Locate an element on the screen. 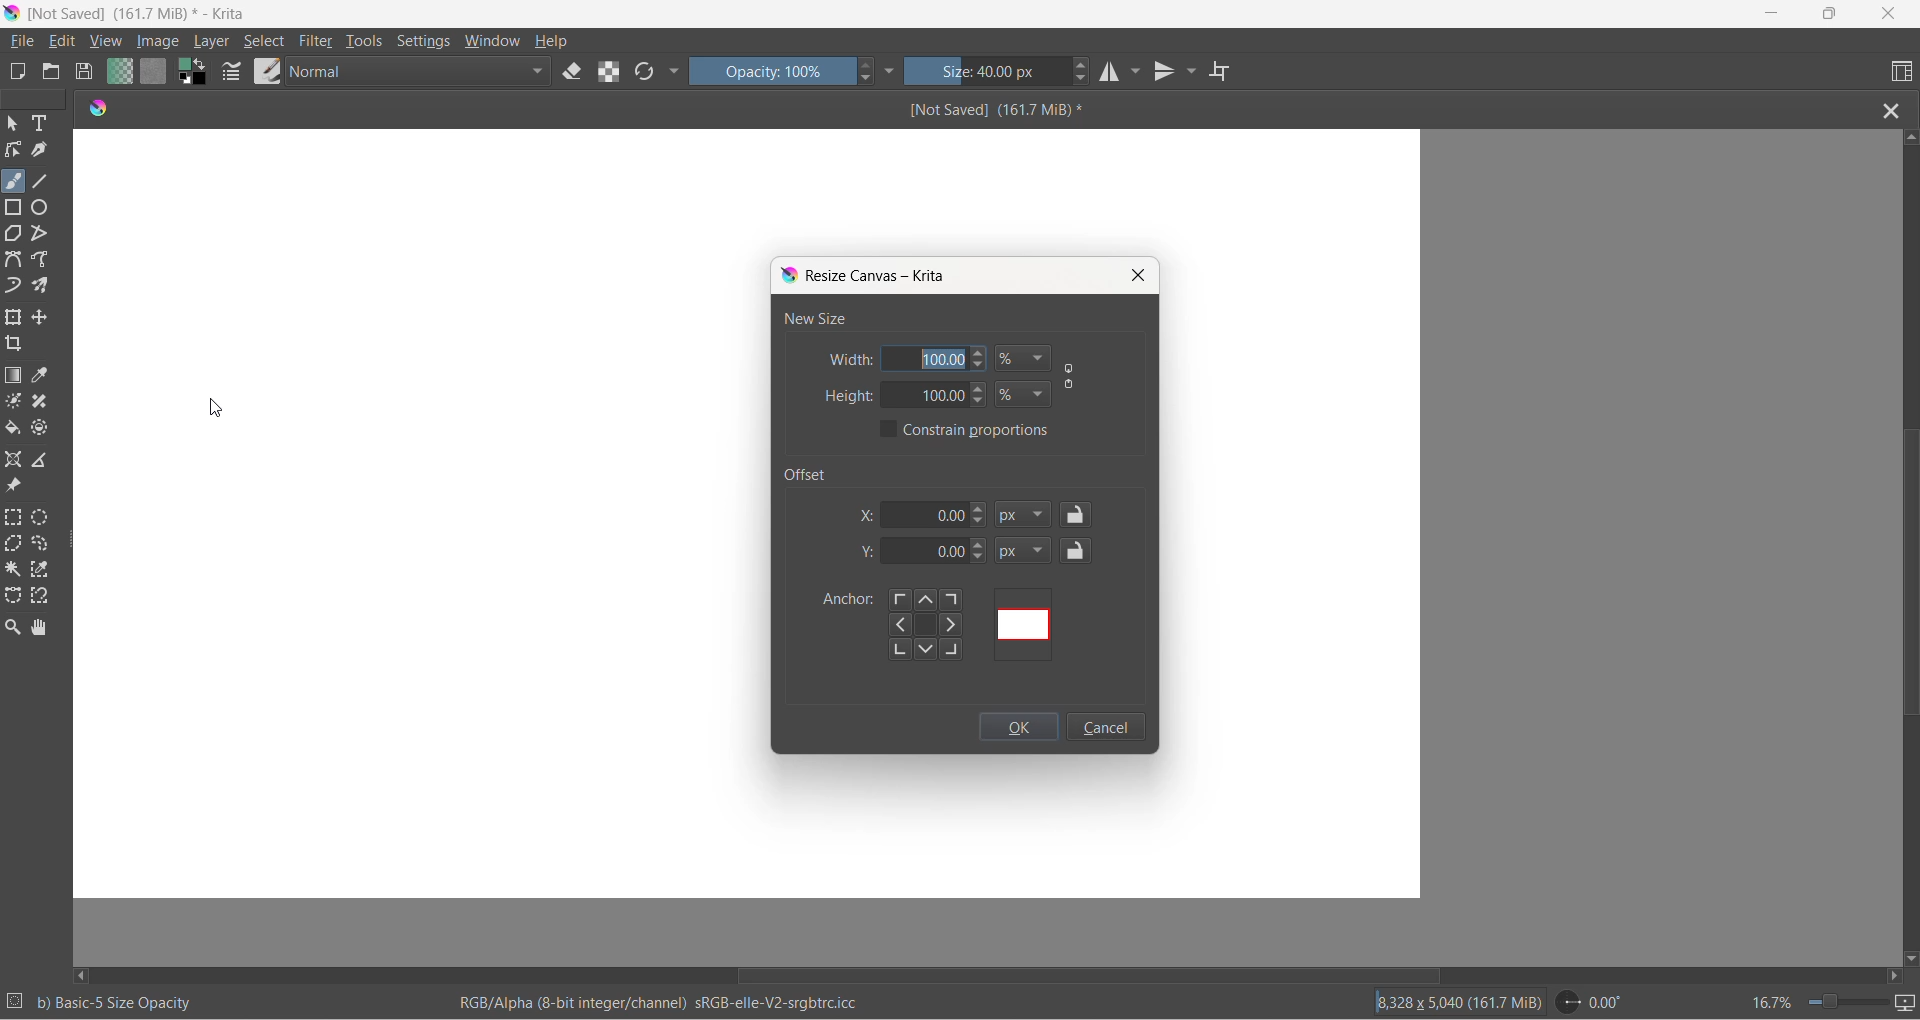  colorize mask tool is located at coordinates (15, 401).